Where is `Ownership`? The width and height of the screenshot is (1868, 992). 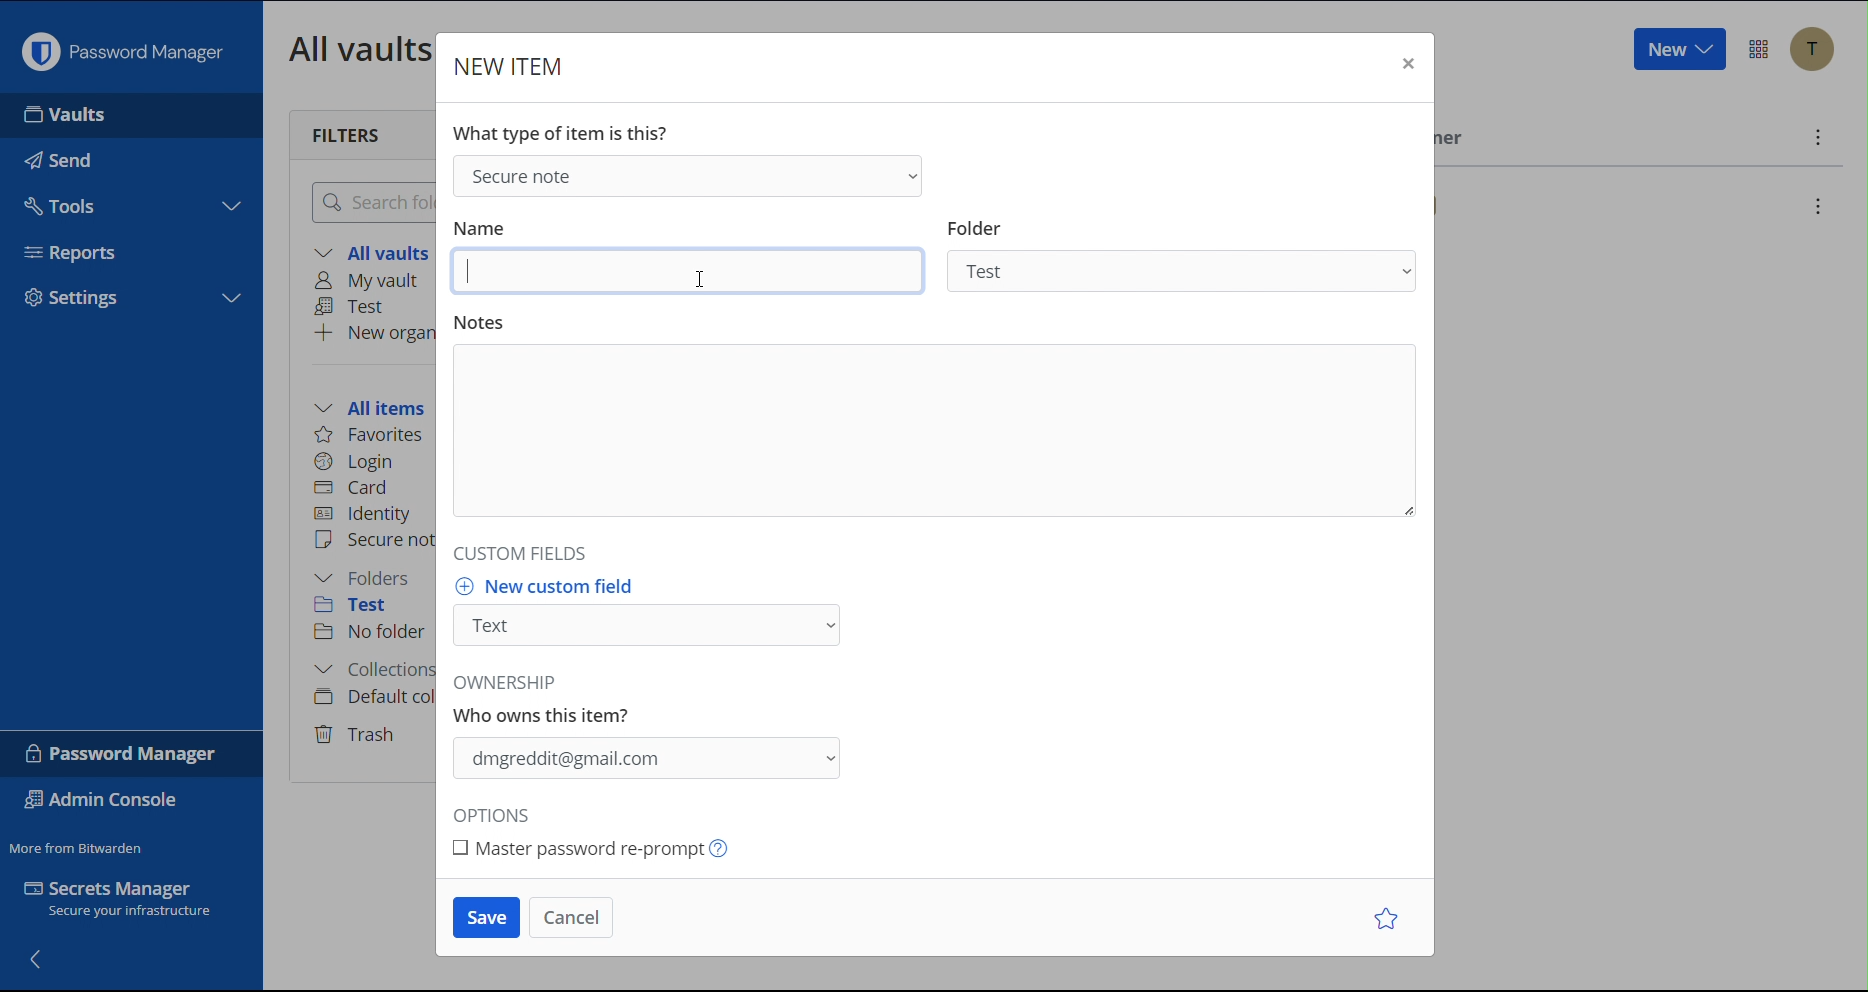 Ownership is located at coordinates (654, 733).